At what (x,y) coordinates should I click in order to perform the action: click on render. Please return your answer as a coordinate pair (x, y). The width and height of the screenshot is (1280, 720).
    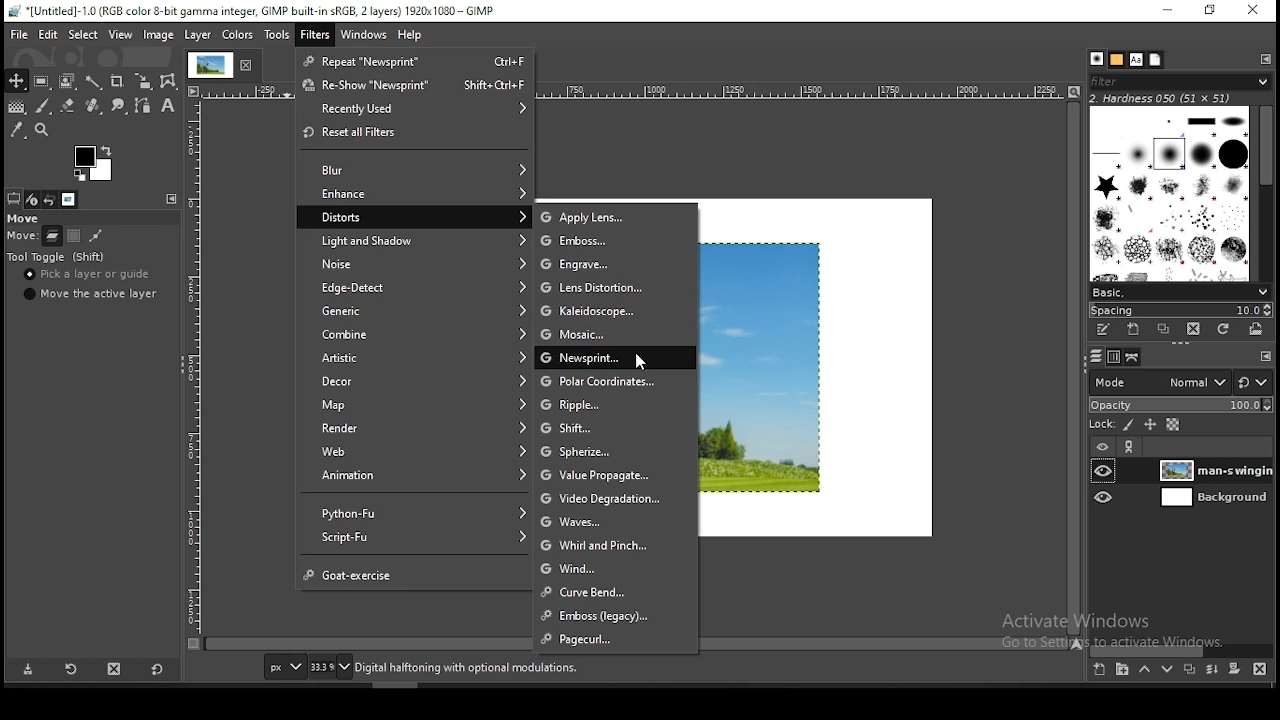
    Looking at the image, I should click on (413, 429).